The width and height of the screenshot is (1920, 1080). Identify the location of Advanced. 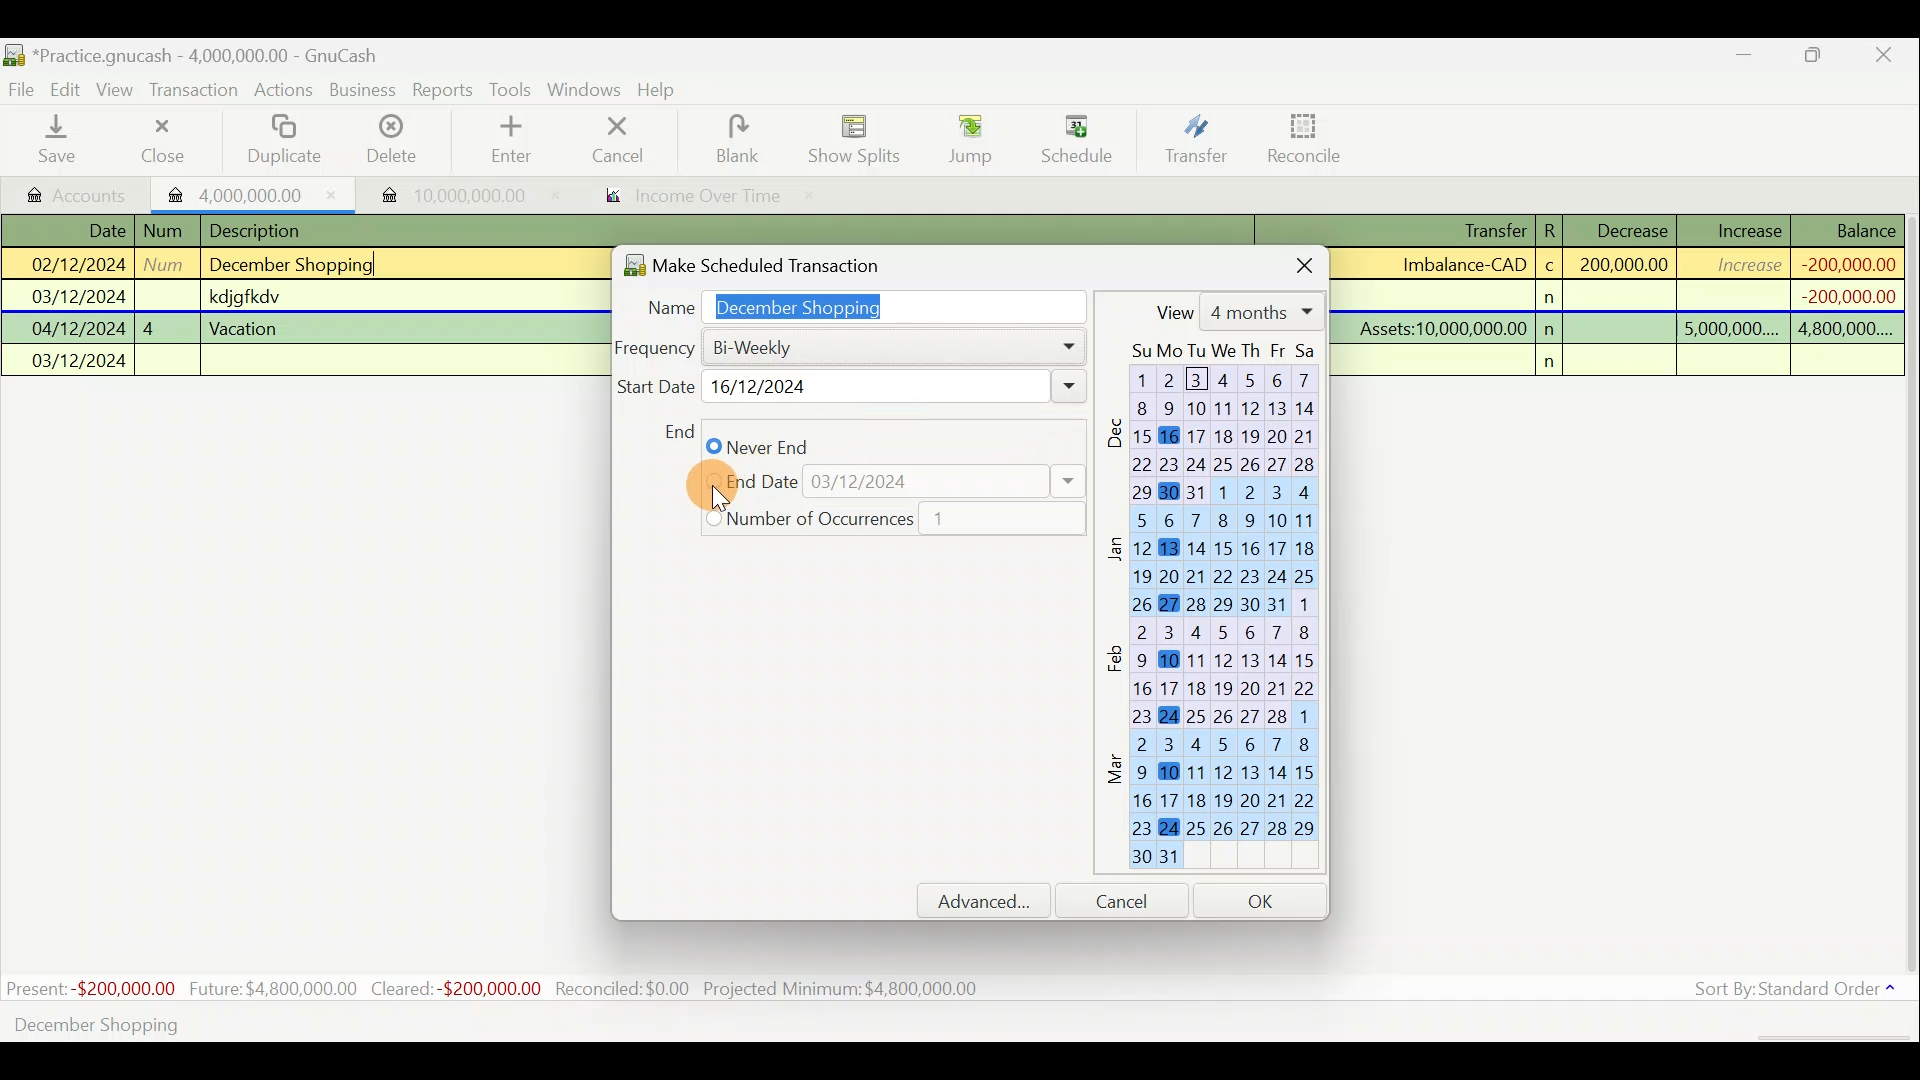
(993, 901).